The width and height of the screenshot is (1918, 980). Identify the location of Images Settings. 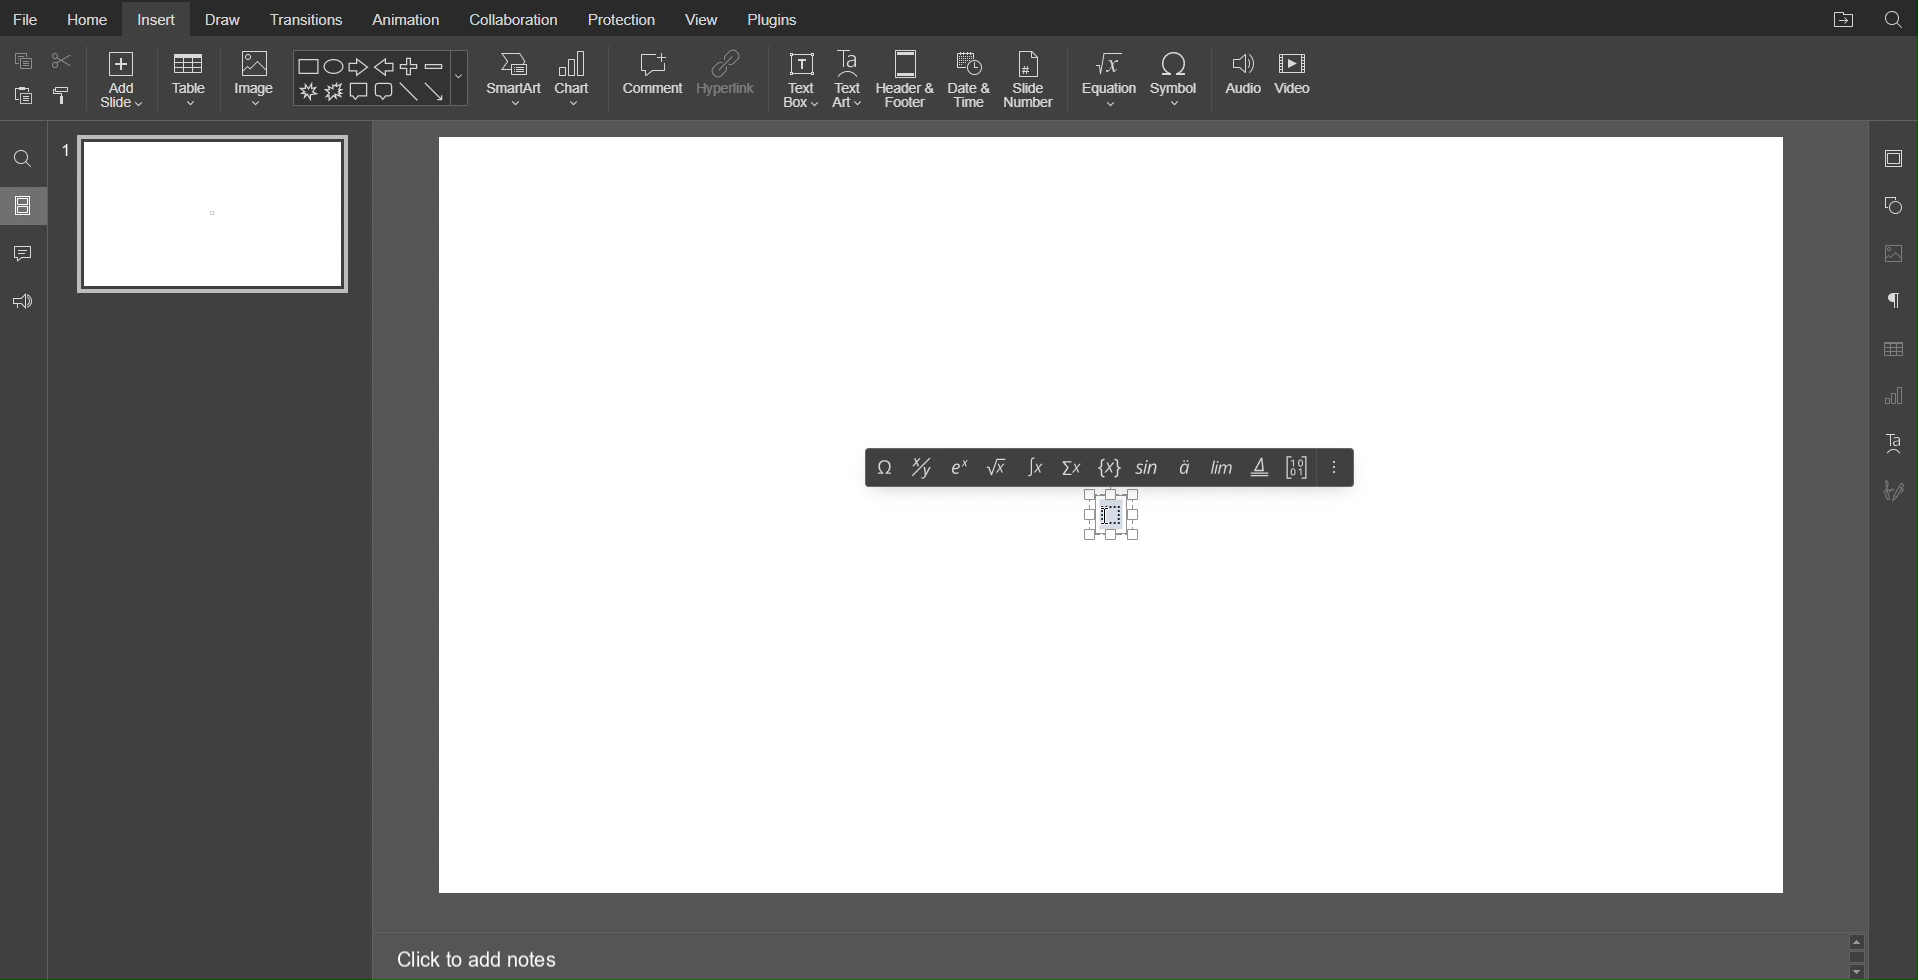
(1892, 256).